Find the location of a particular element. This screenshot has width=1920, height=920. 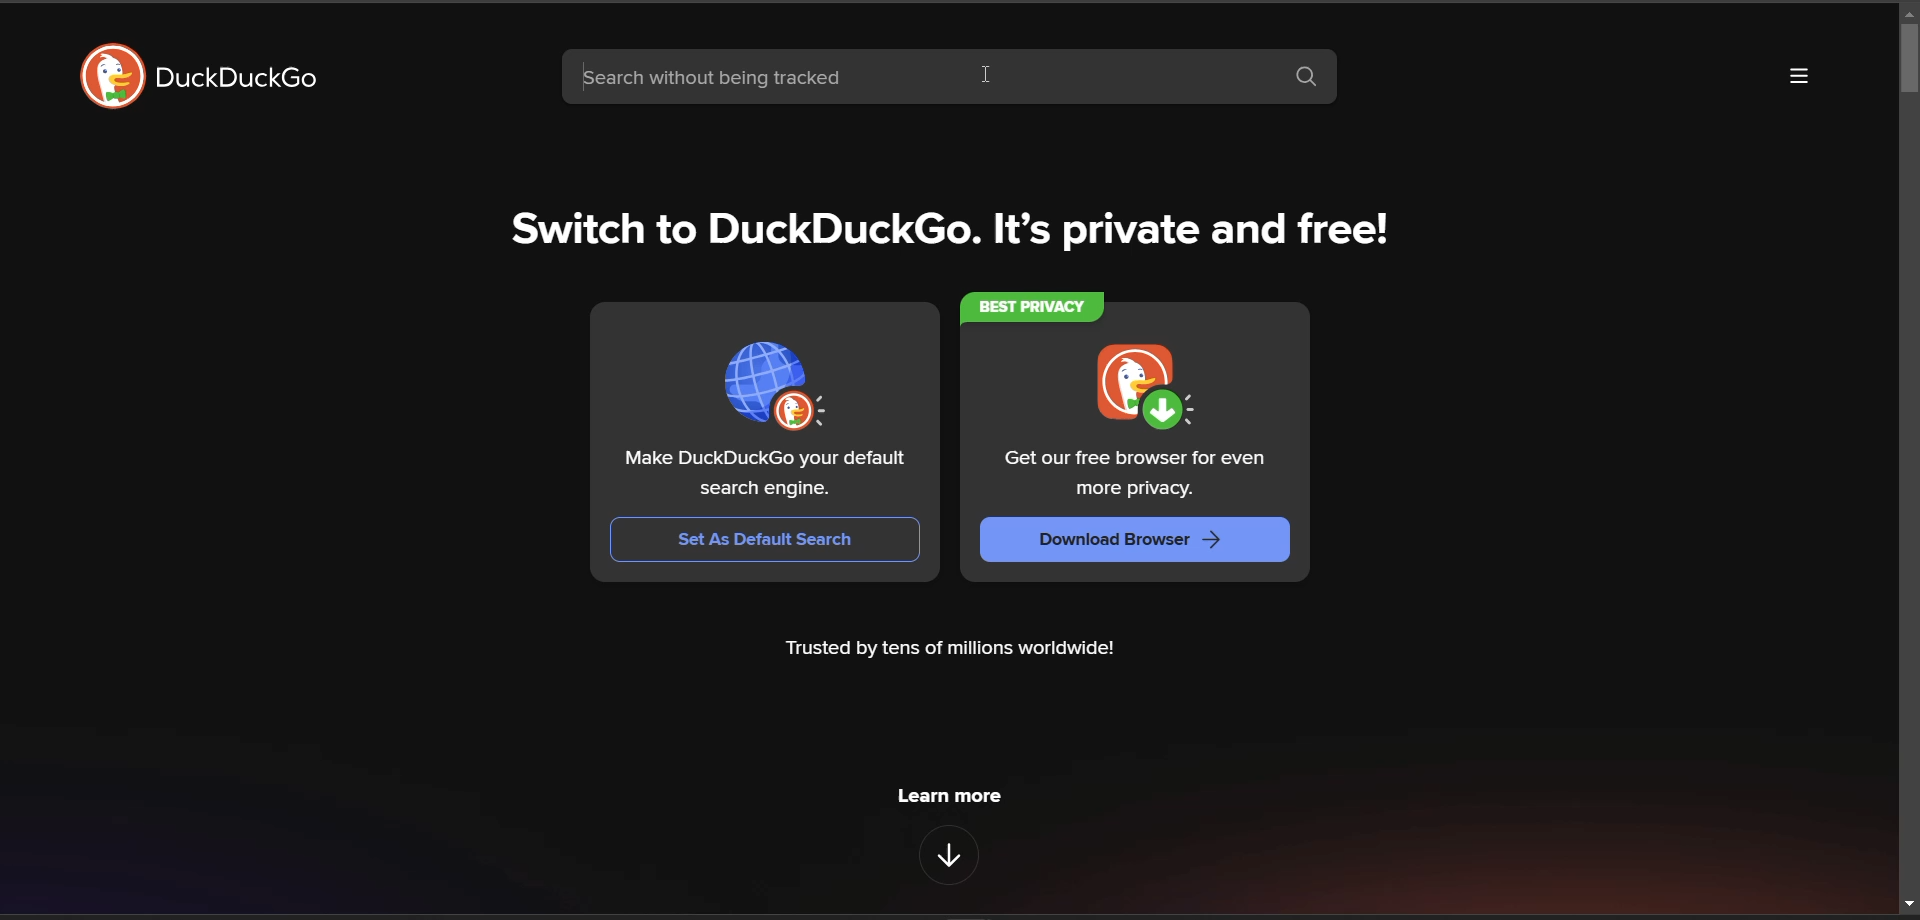

features is located at coordinates (946, 855).